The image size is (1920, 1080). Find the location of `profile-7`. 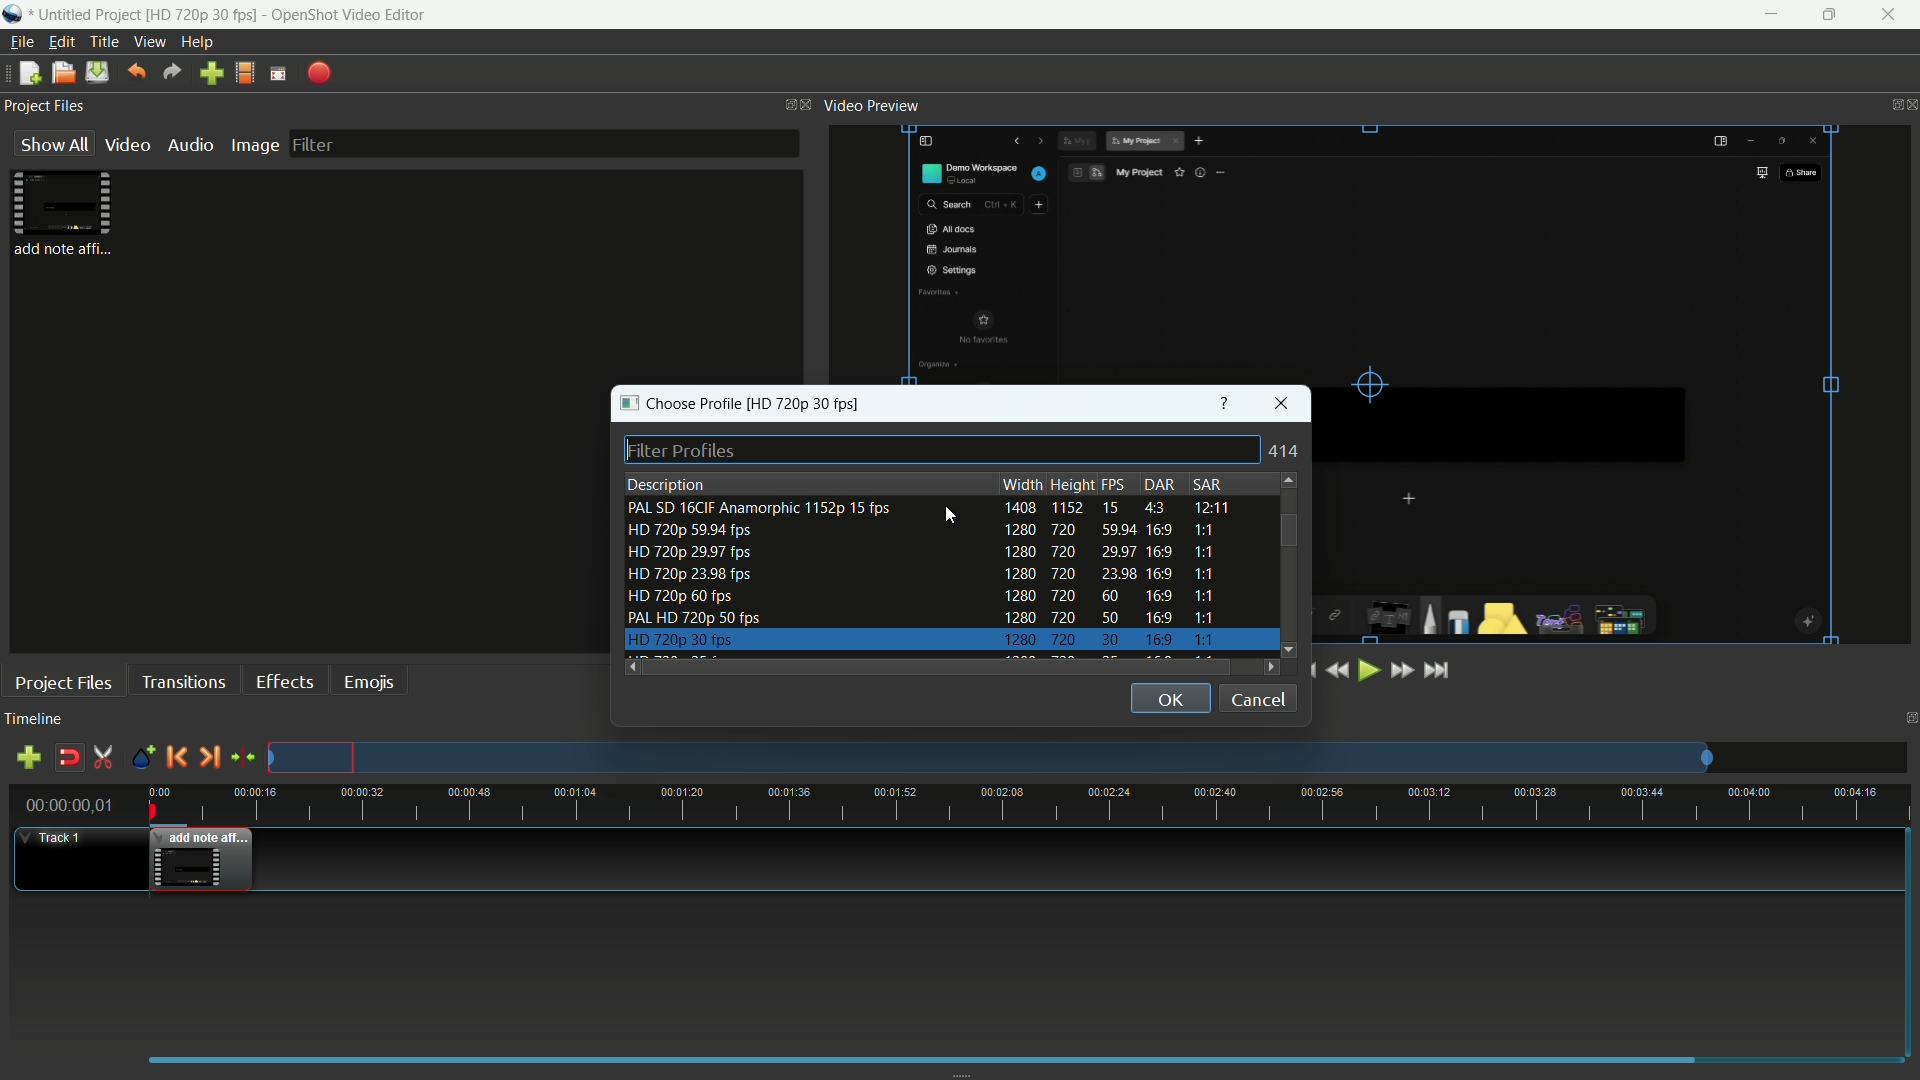

profile-7 is located at coordinates (927, 641).